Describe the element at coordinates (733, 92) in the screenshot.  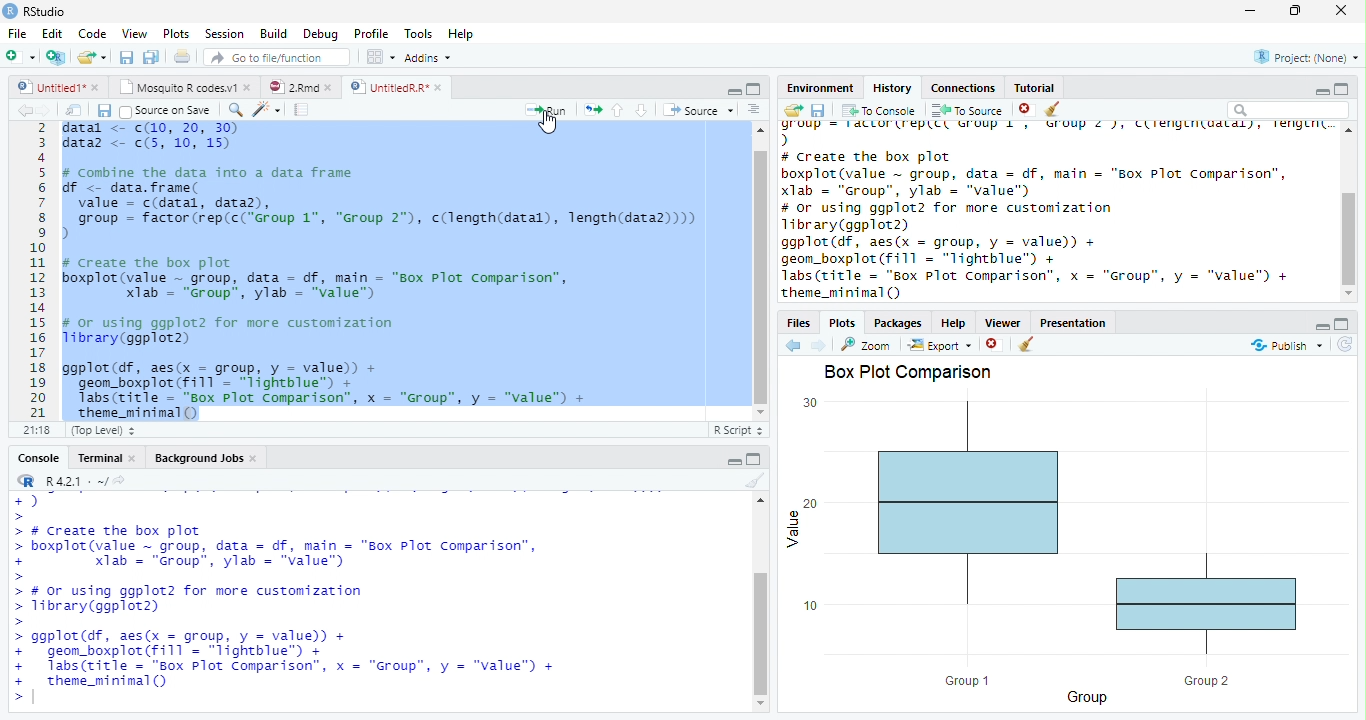
I see `Minimize` at that location.